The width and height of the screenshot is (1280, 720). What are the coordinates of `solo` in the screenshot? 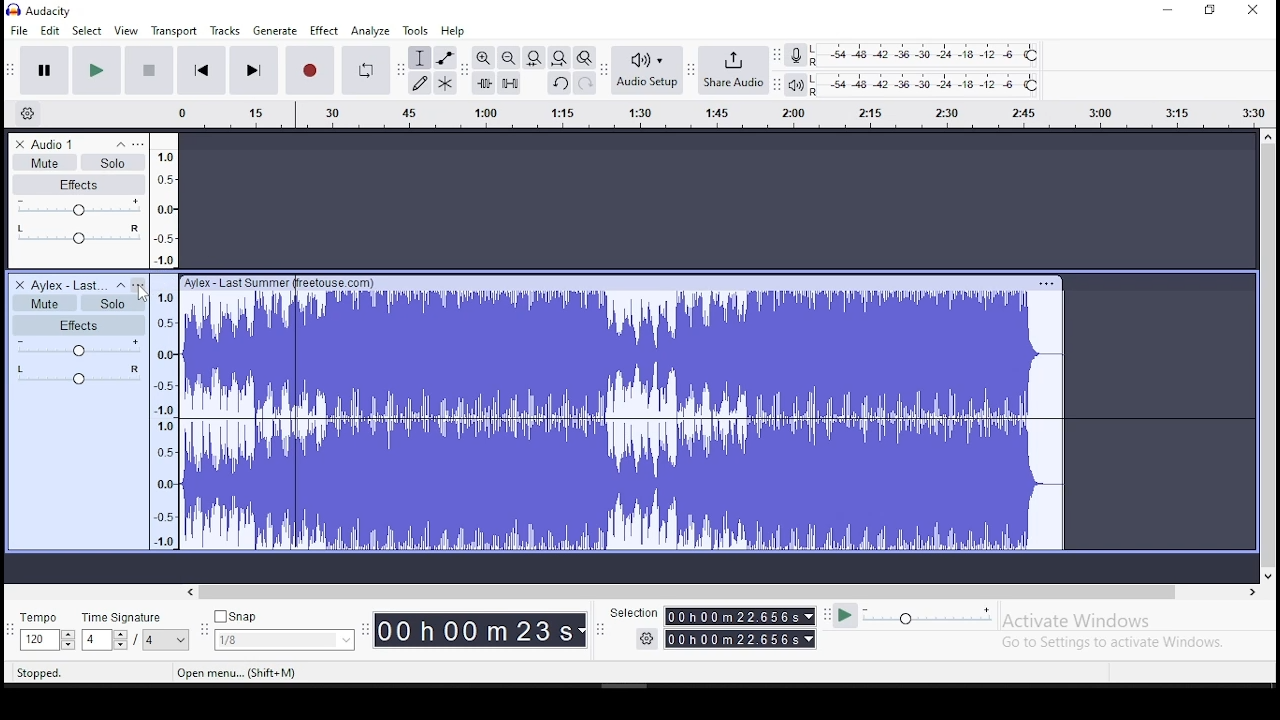 It's located at (113, 161).